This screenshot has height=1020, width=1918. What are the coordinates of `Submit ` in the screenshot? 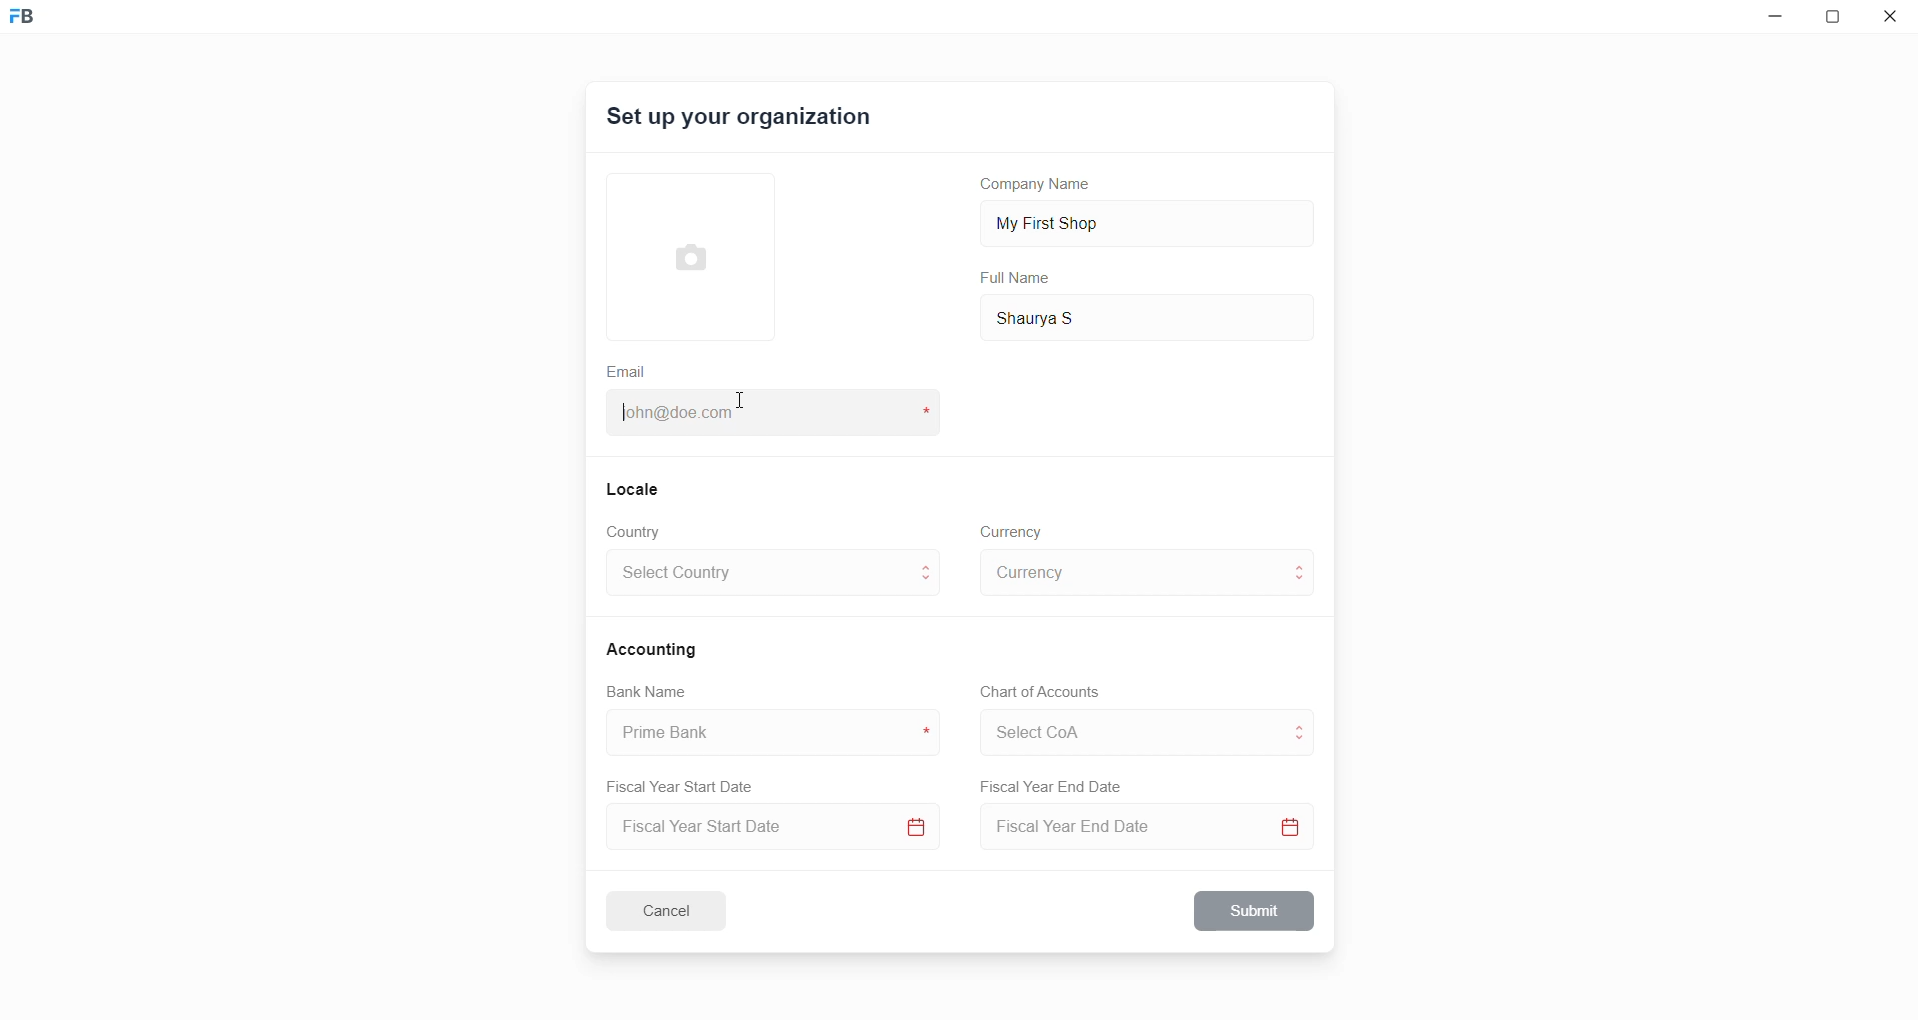 It's located at (1256, 911).